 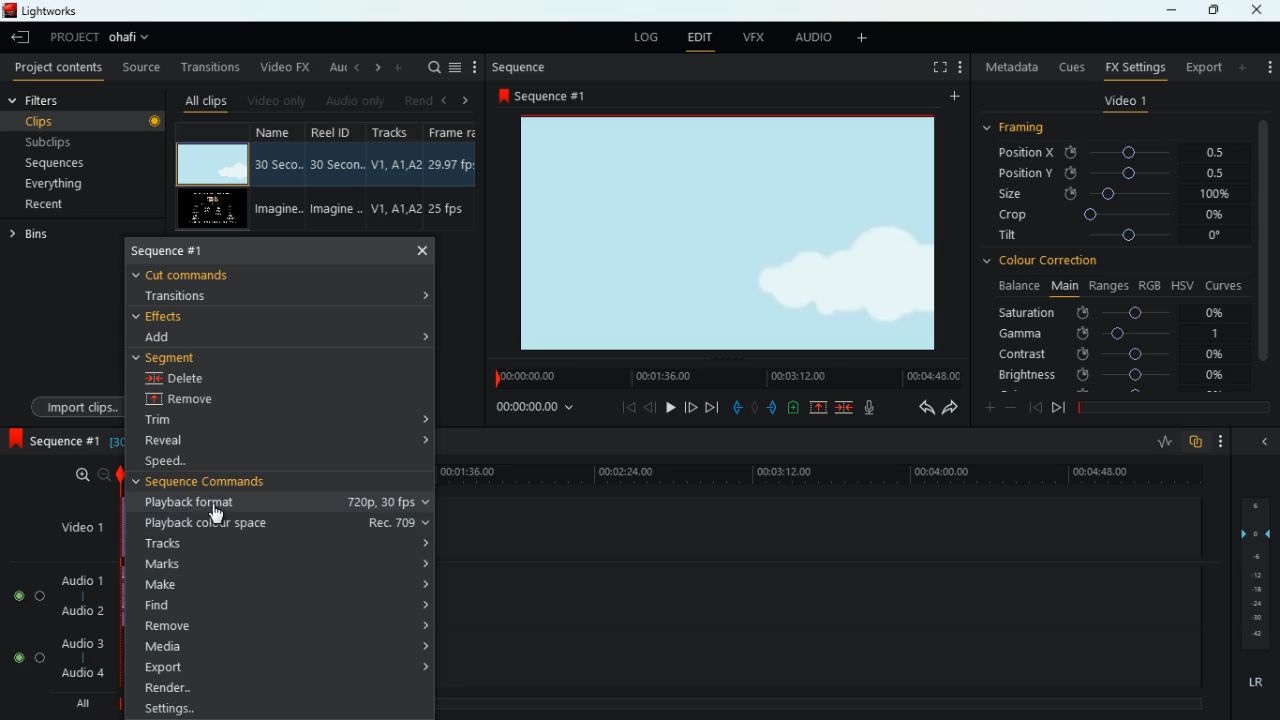 I want to click on leave, so click(x=21, y=37).